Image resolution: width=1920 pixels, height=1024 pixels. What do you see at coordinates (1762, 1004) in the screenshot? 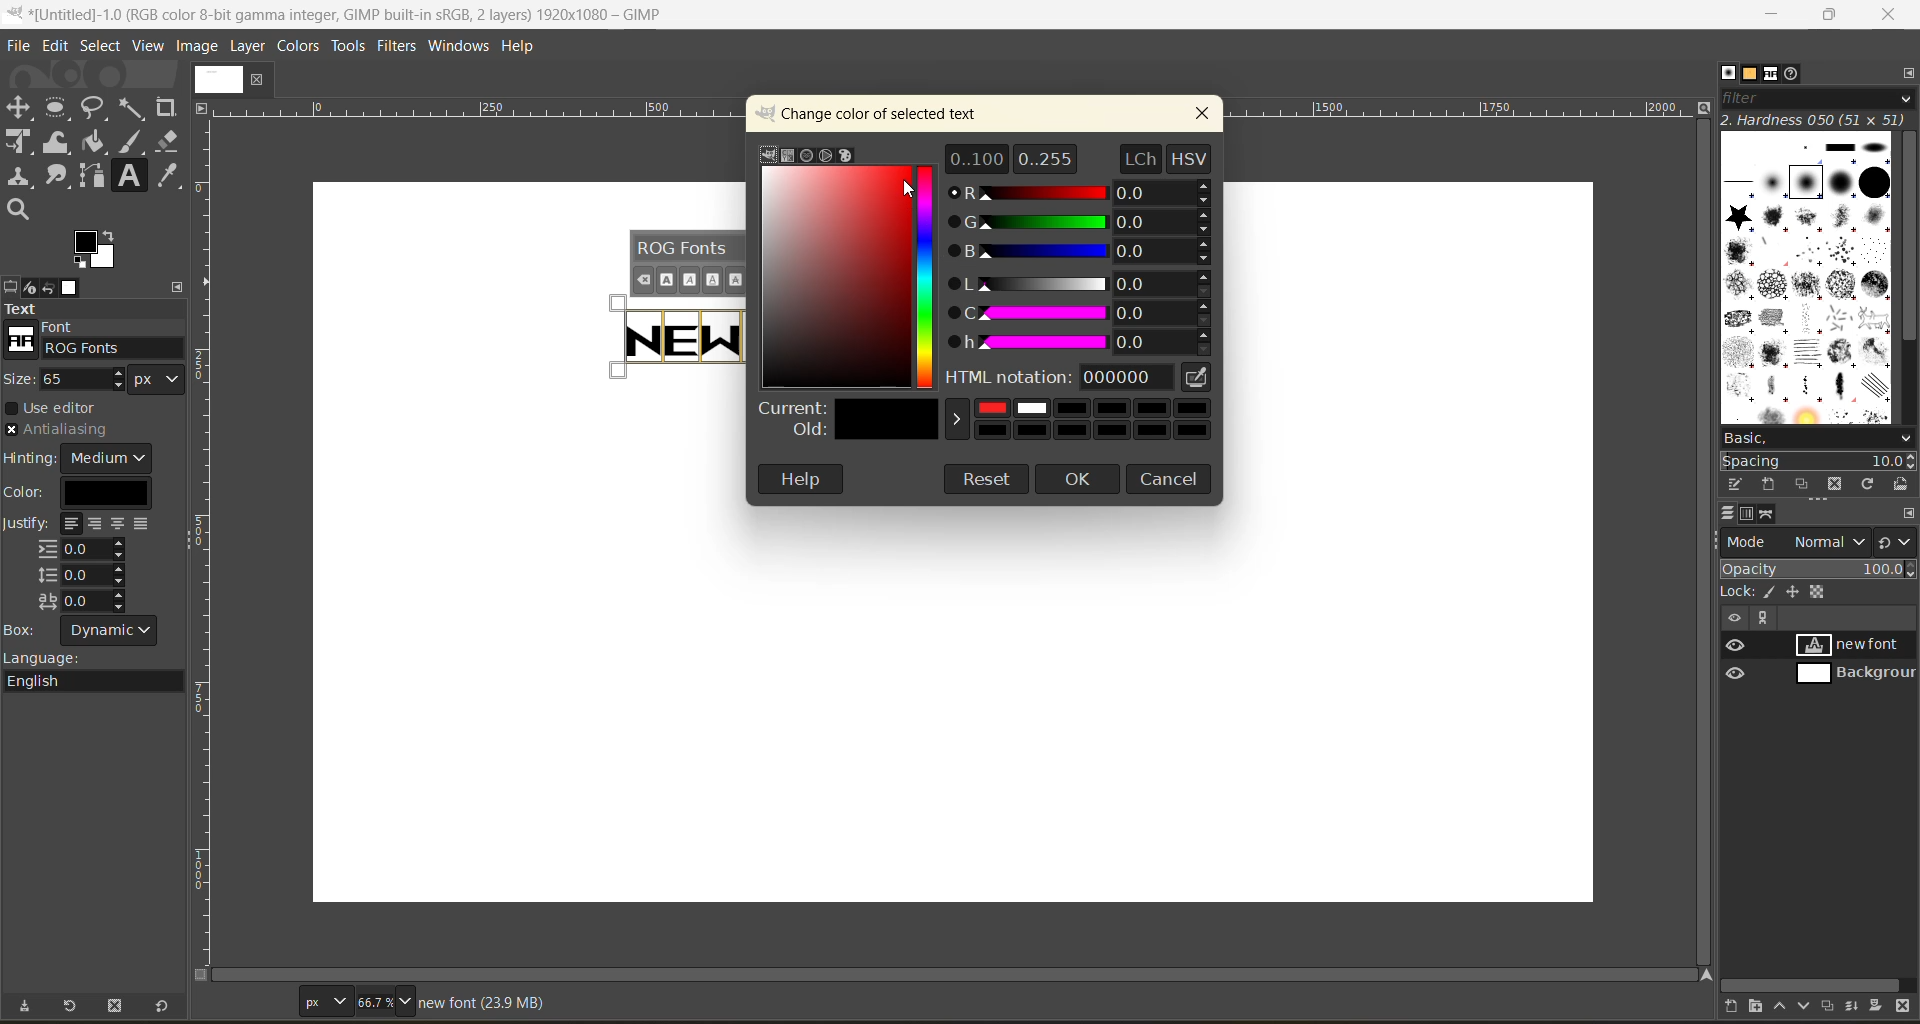
I see `create a new layer group` at bounding box center [1762, 1004].